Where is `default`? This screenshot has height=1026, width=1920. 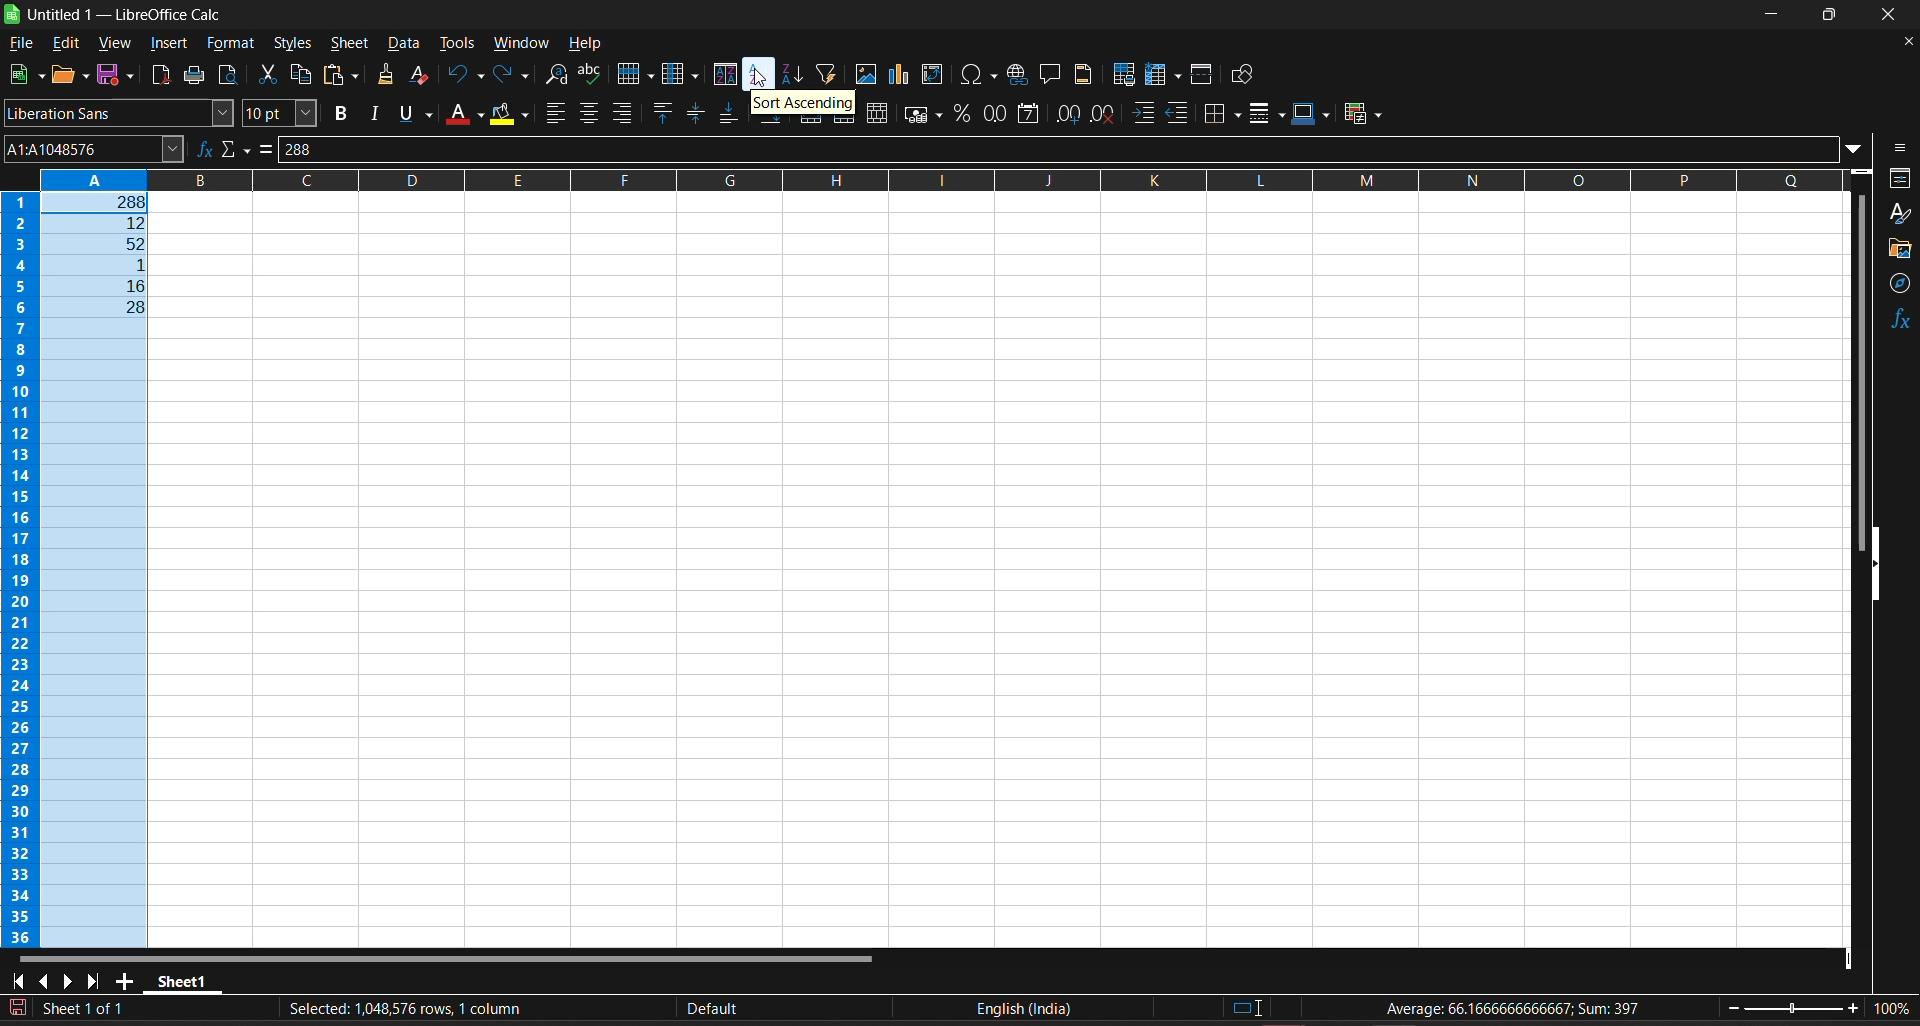 default is located at coordinates (716, 1011).